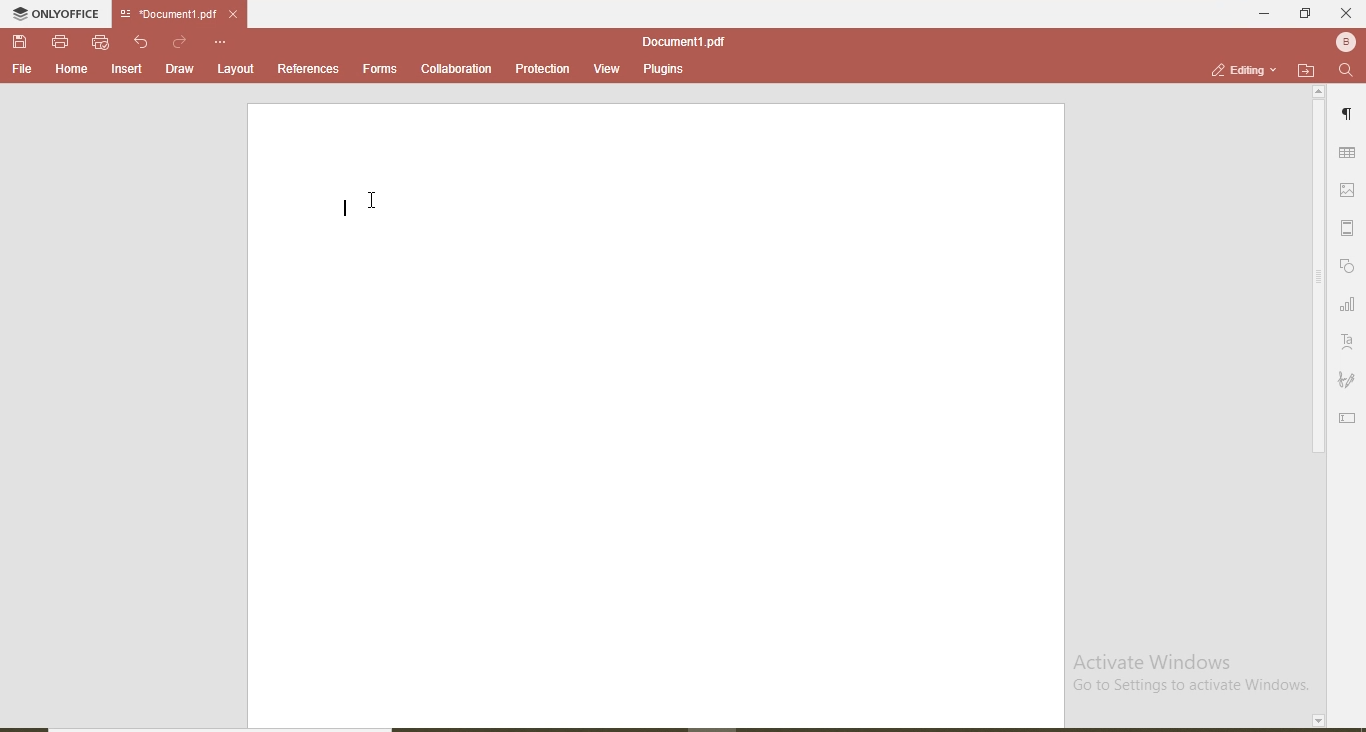 The image size is (1366, 732). What do you see at coordinates (237, 68) in the screenshot?
I see `layout` at bounding box center [237, 68].